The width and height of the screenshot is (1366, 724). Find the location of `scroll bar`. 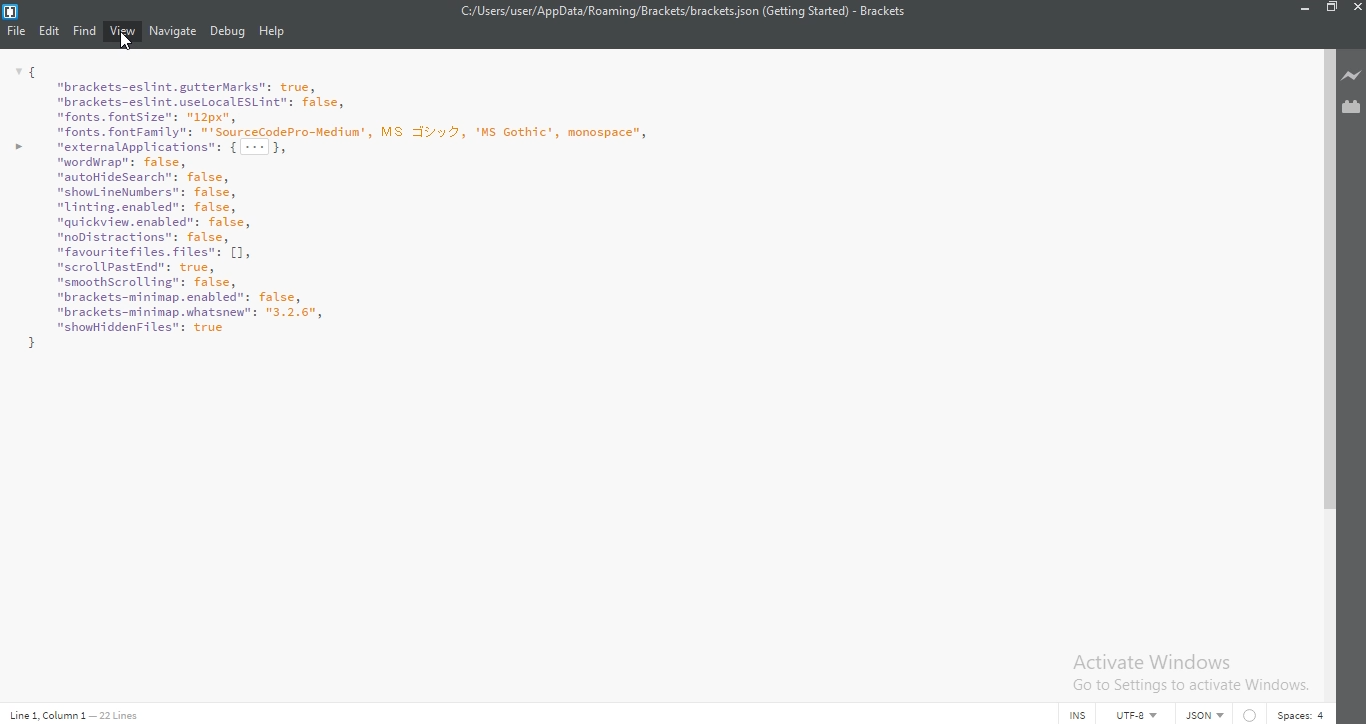

scroll bar is located at coordinates (1328, 278).